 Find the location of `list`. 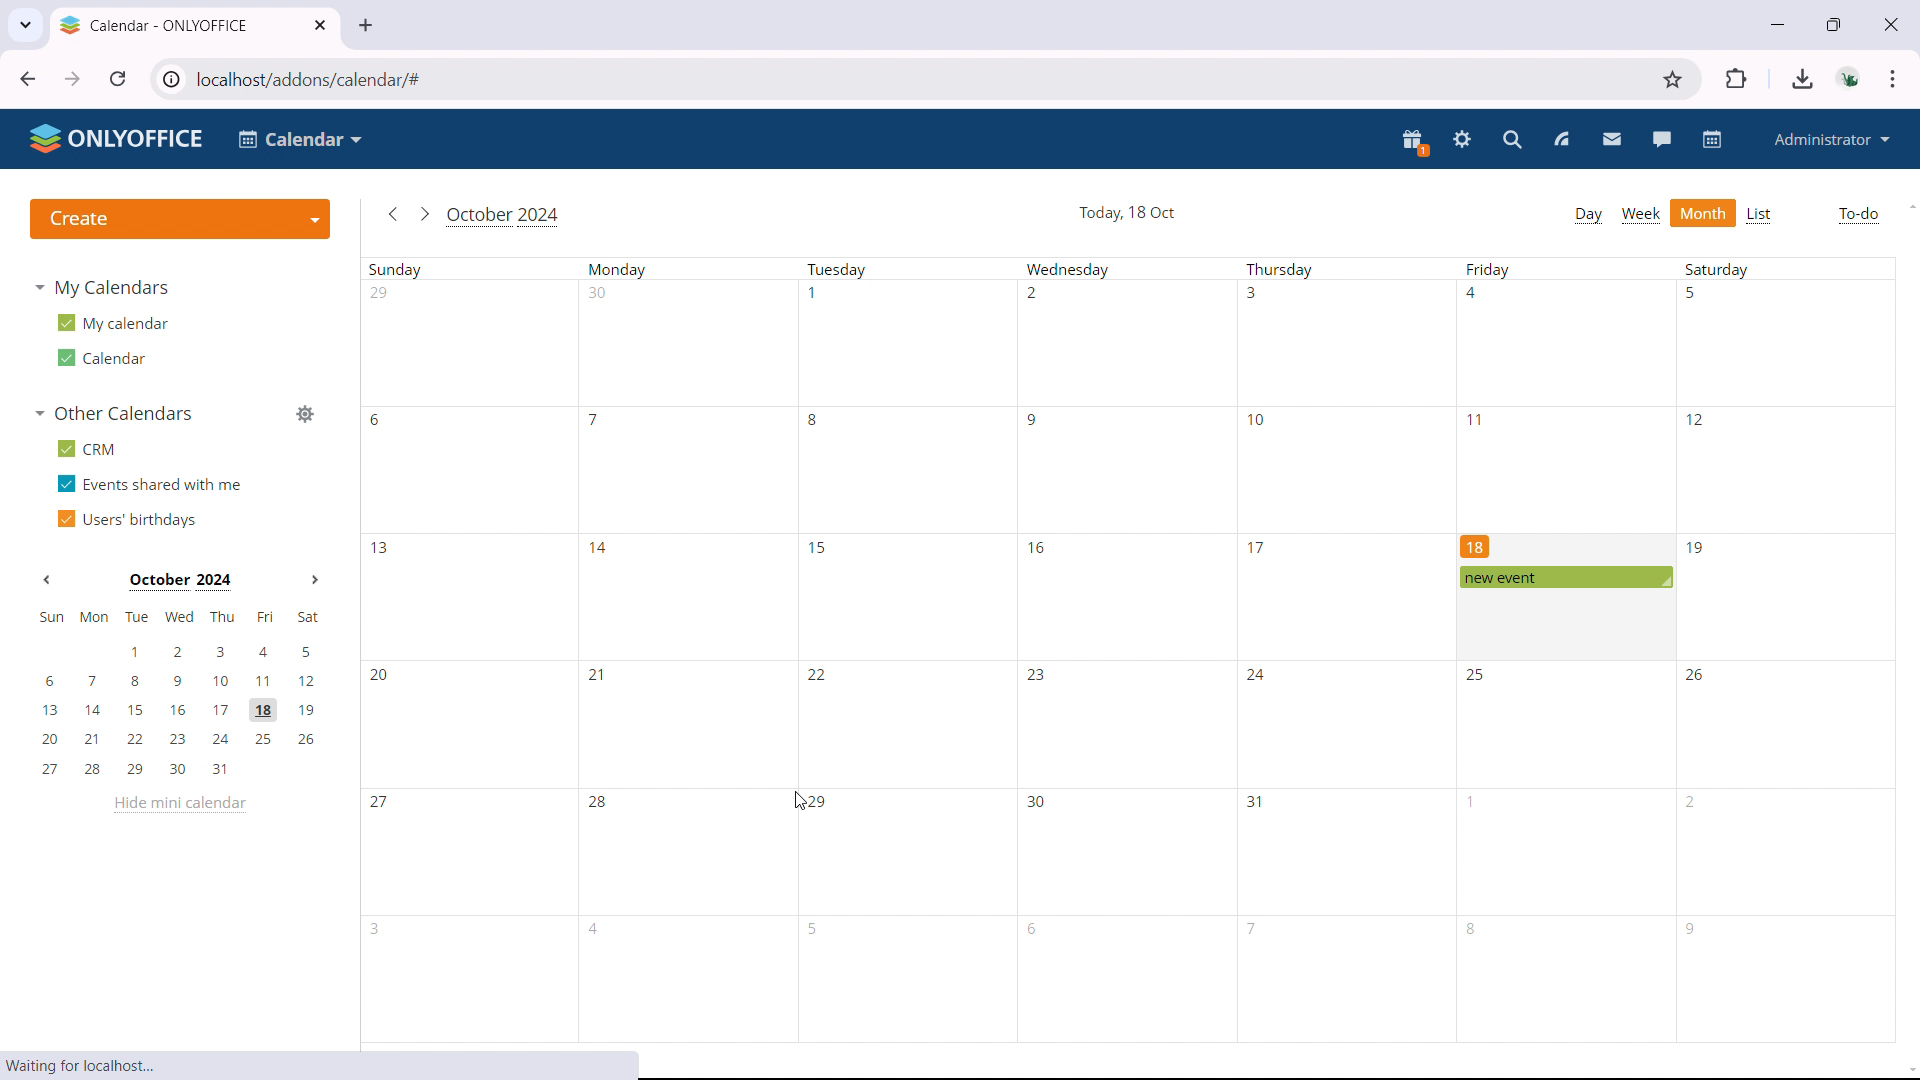

list is located at coordinates (1761, 215).